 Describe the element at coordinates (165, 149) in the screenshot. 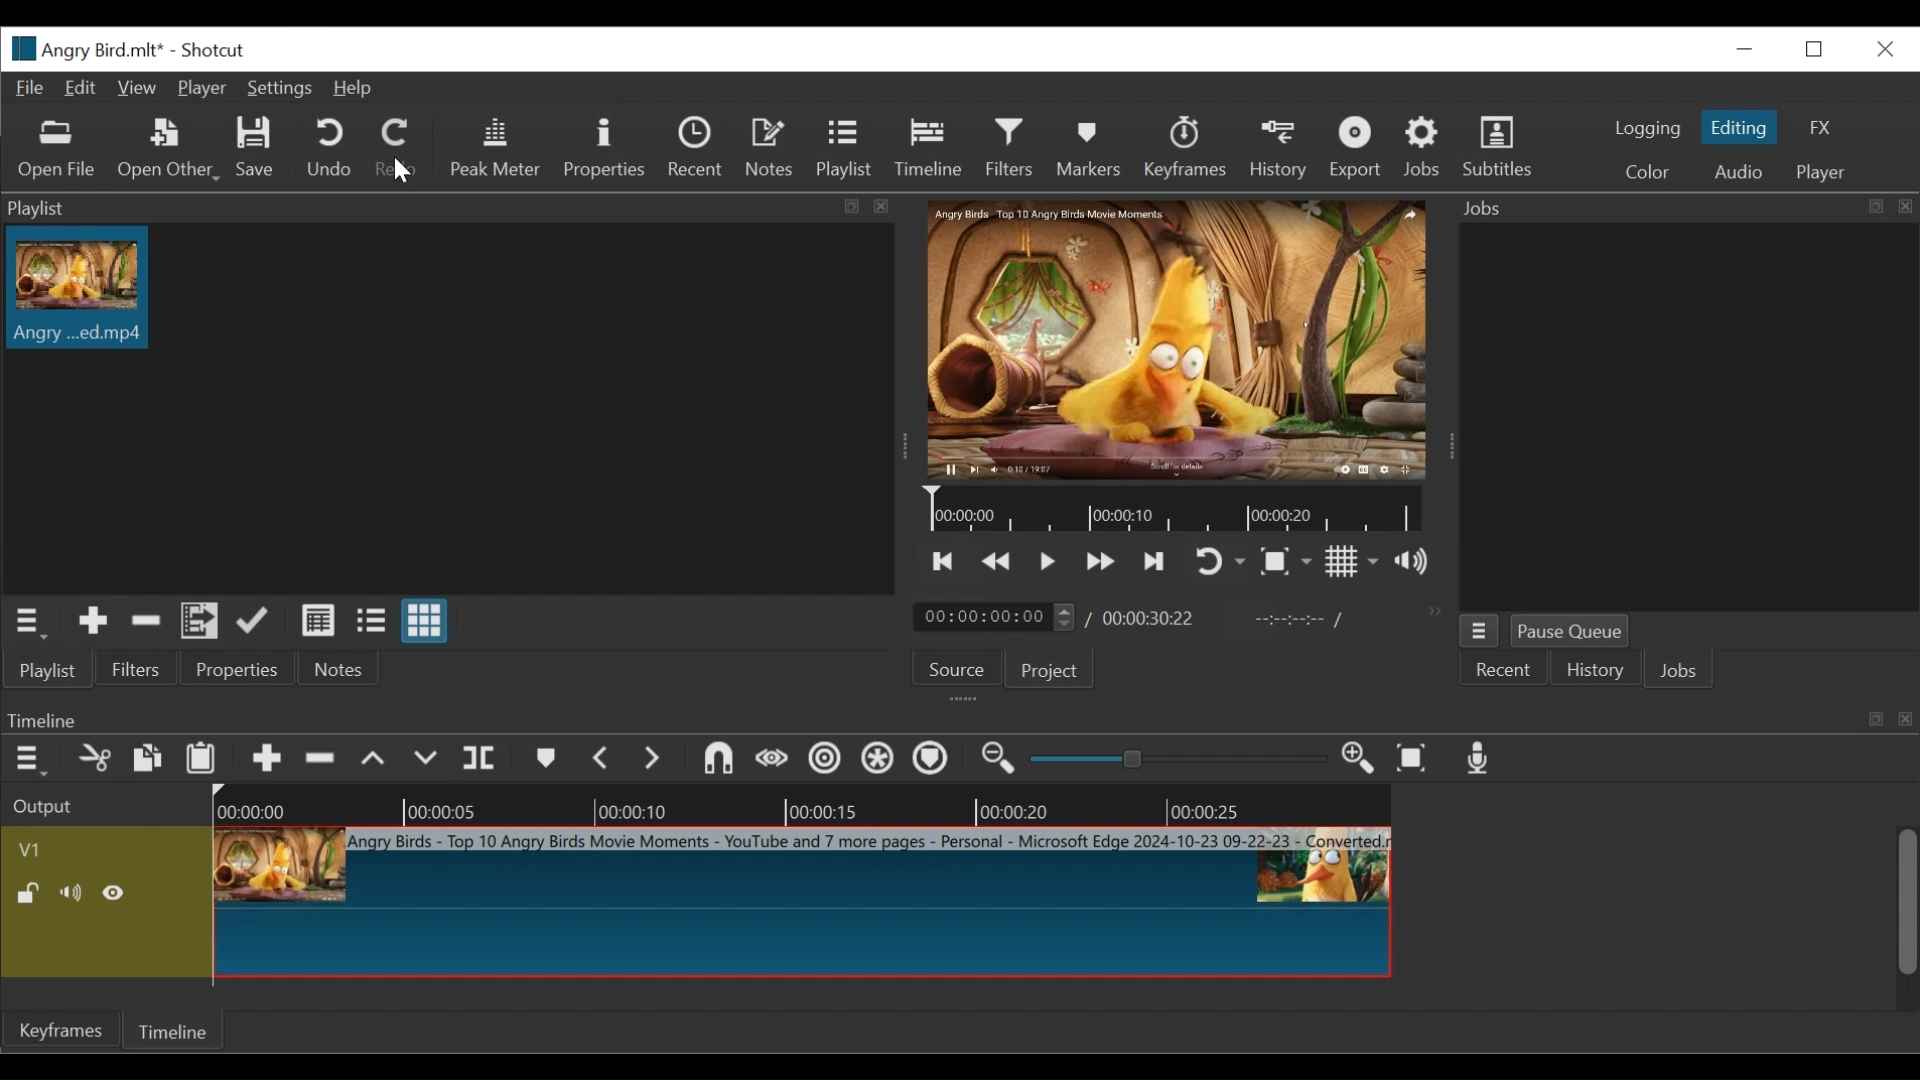

I see `Open Other File` at that location.